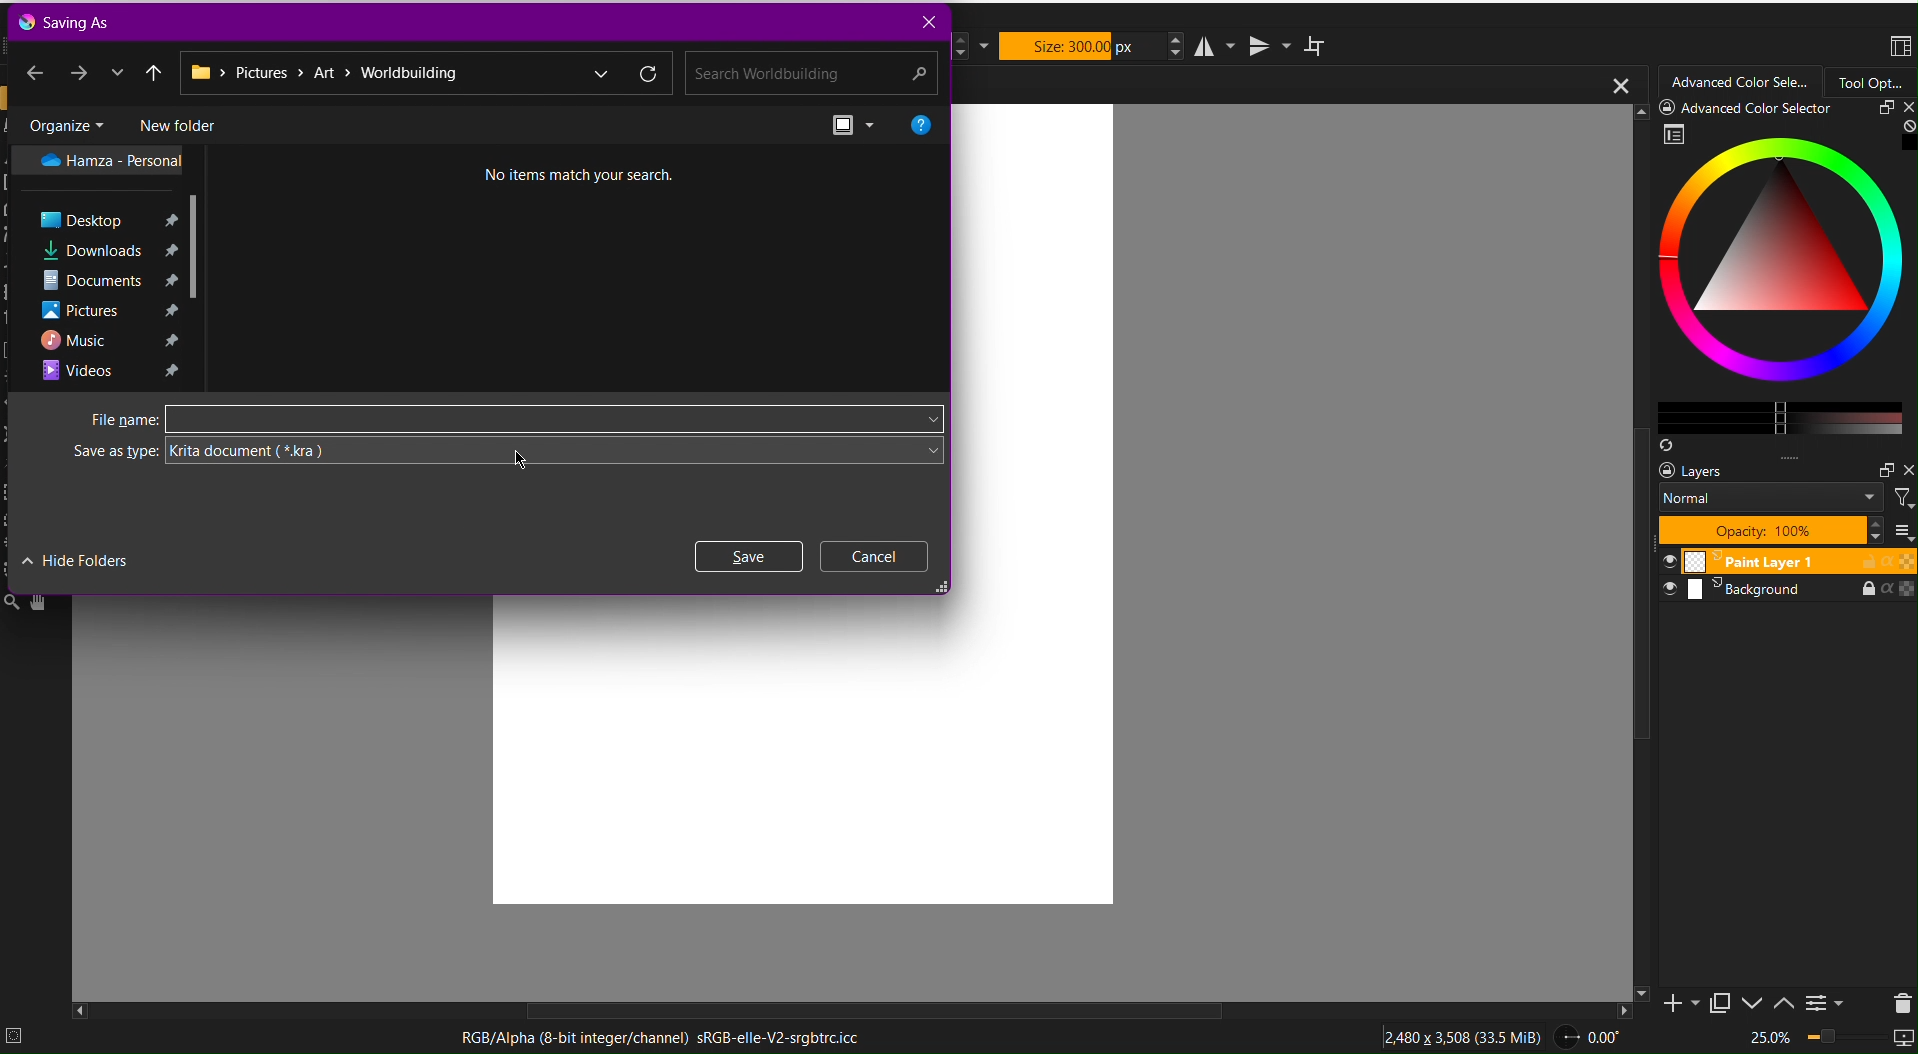 The width and height of the screenshot is (1918, 1054). What do you see at coordinates (1898, 1001) in the screenshot?
I see `Delete` at bounding box center [1898, 1001].